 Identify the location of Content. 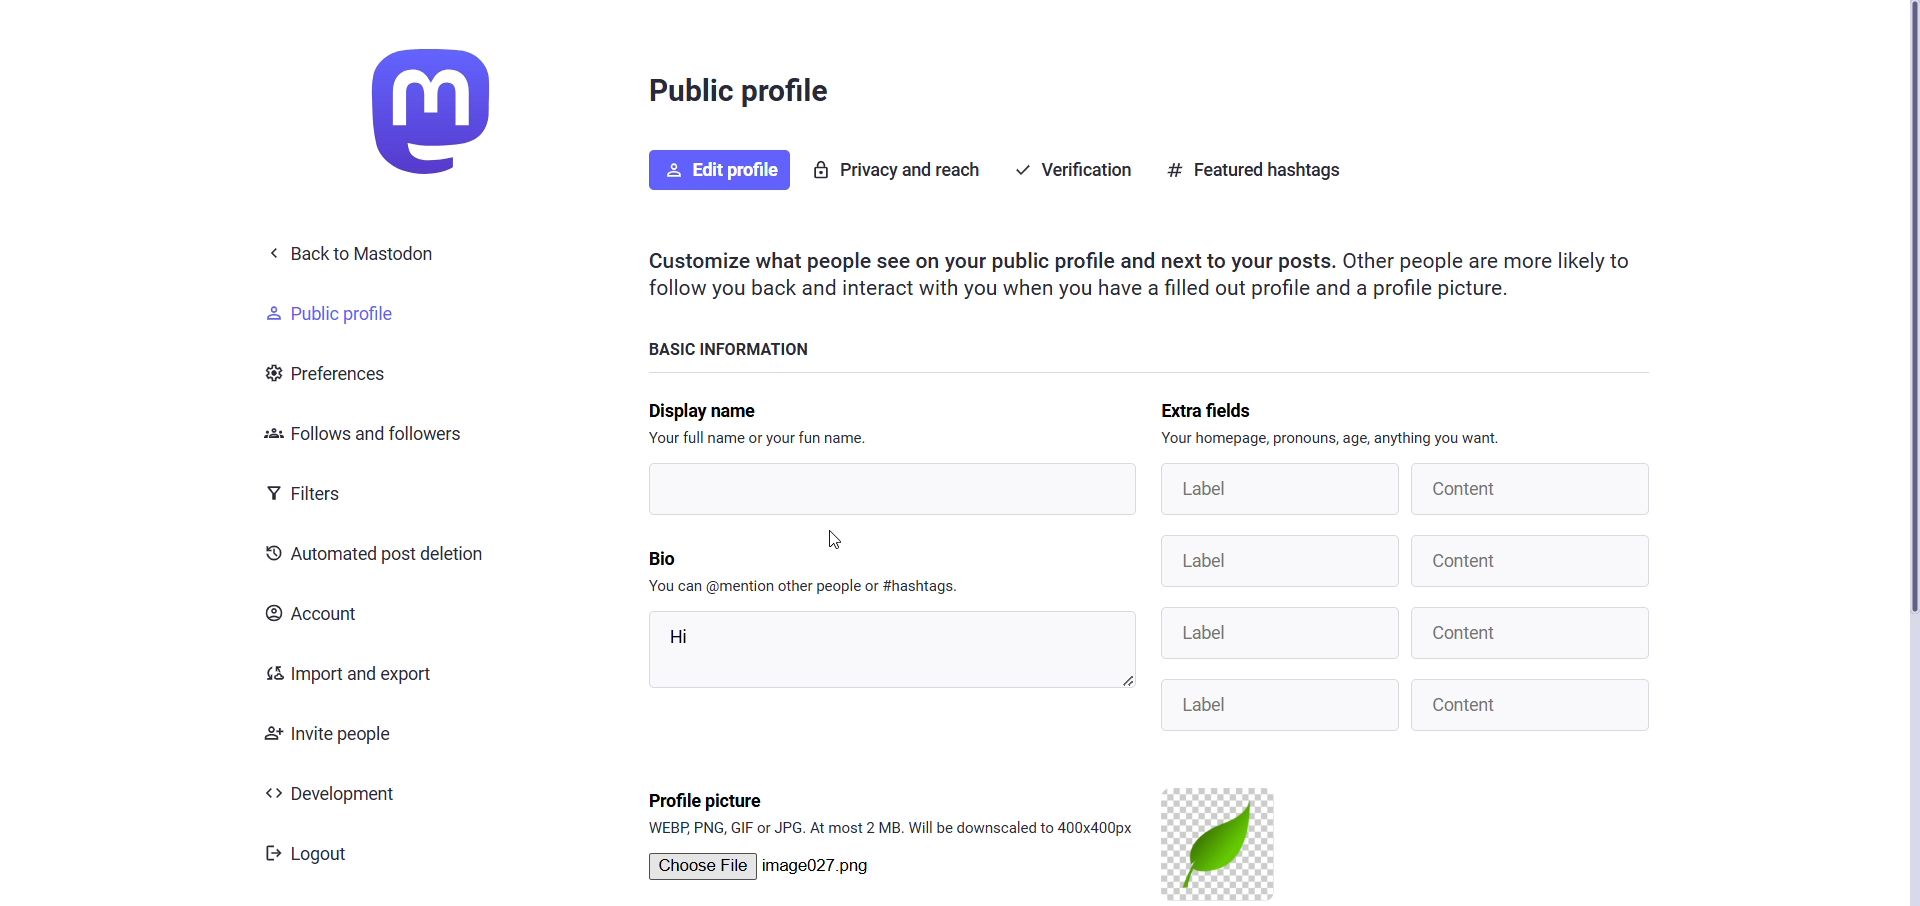
(1532, 704).